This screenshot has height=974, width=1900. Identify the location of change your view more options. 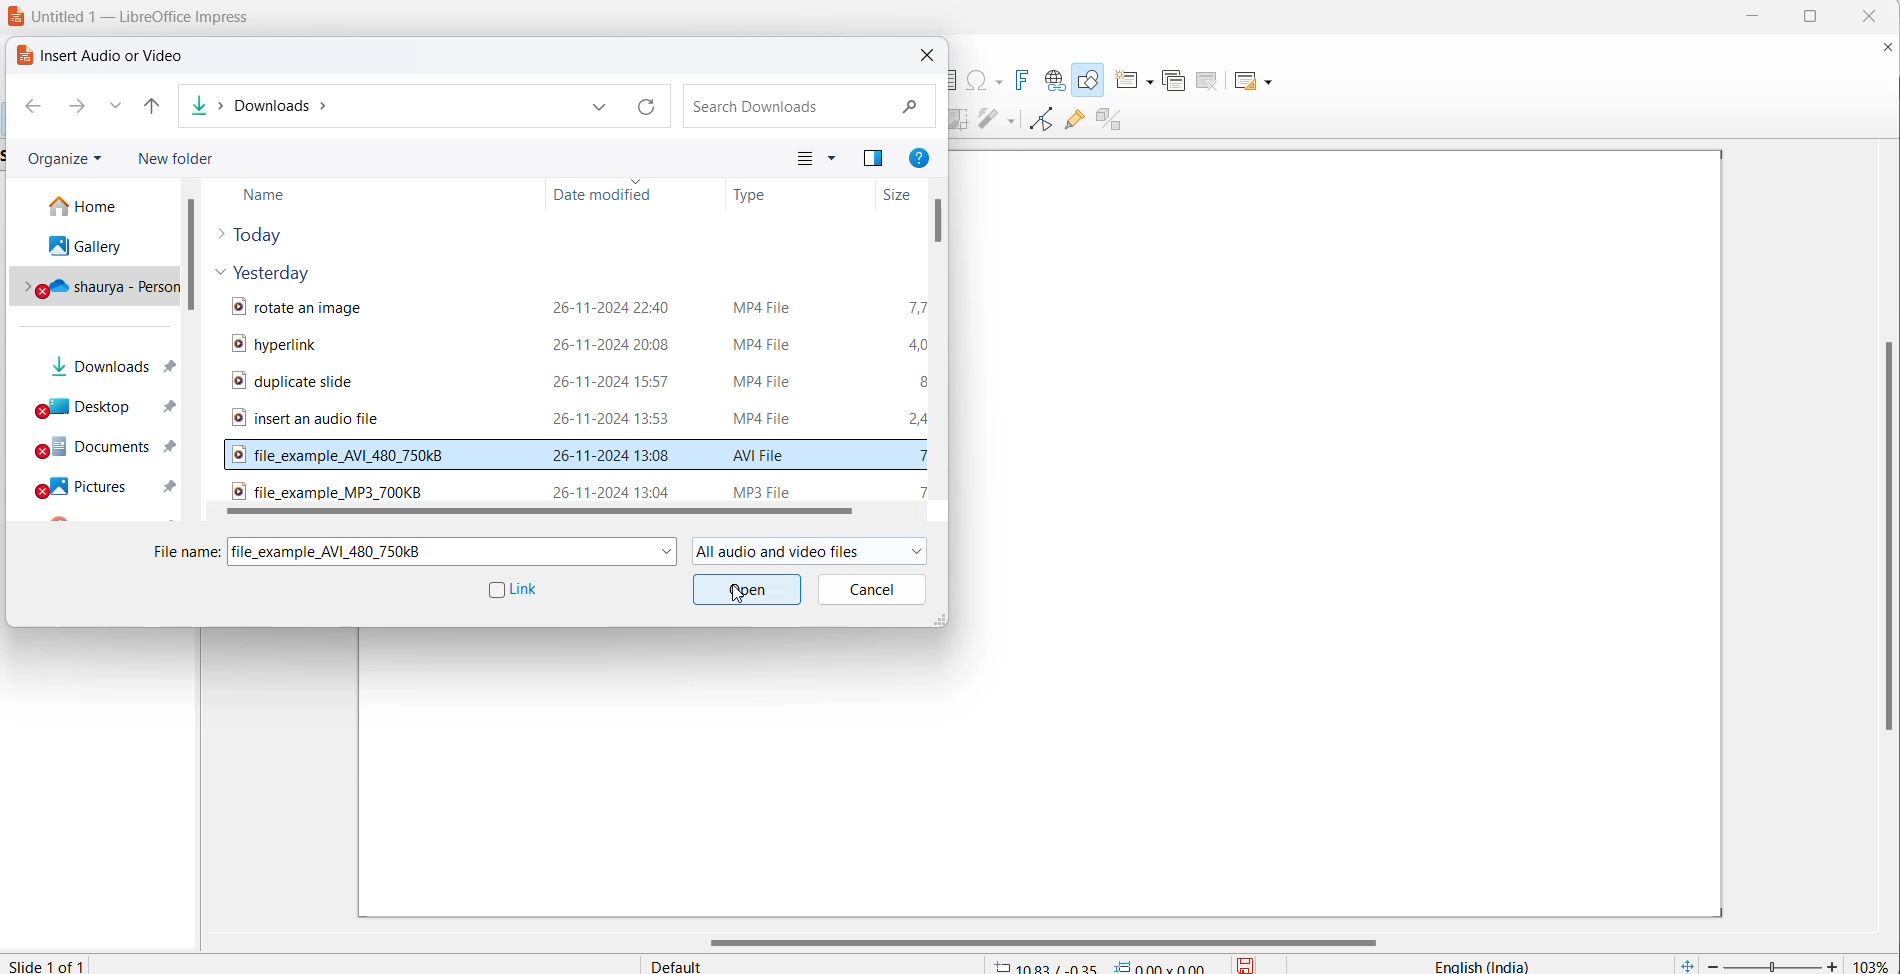
(832, 160).